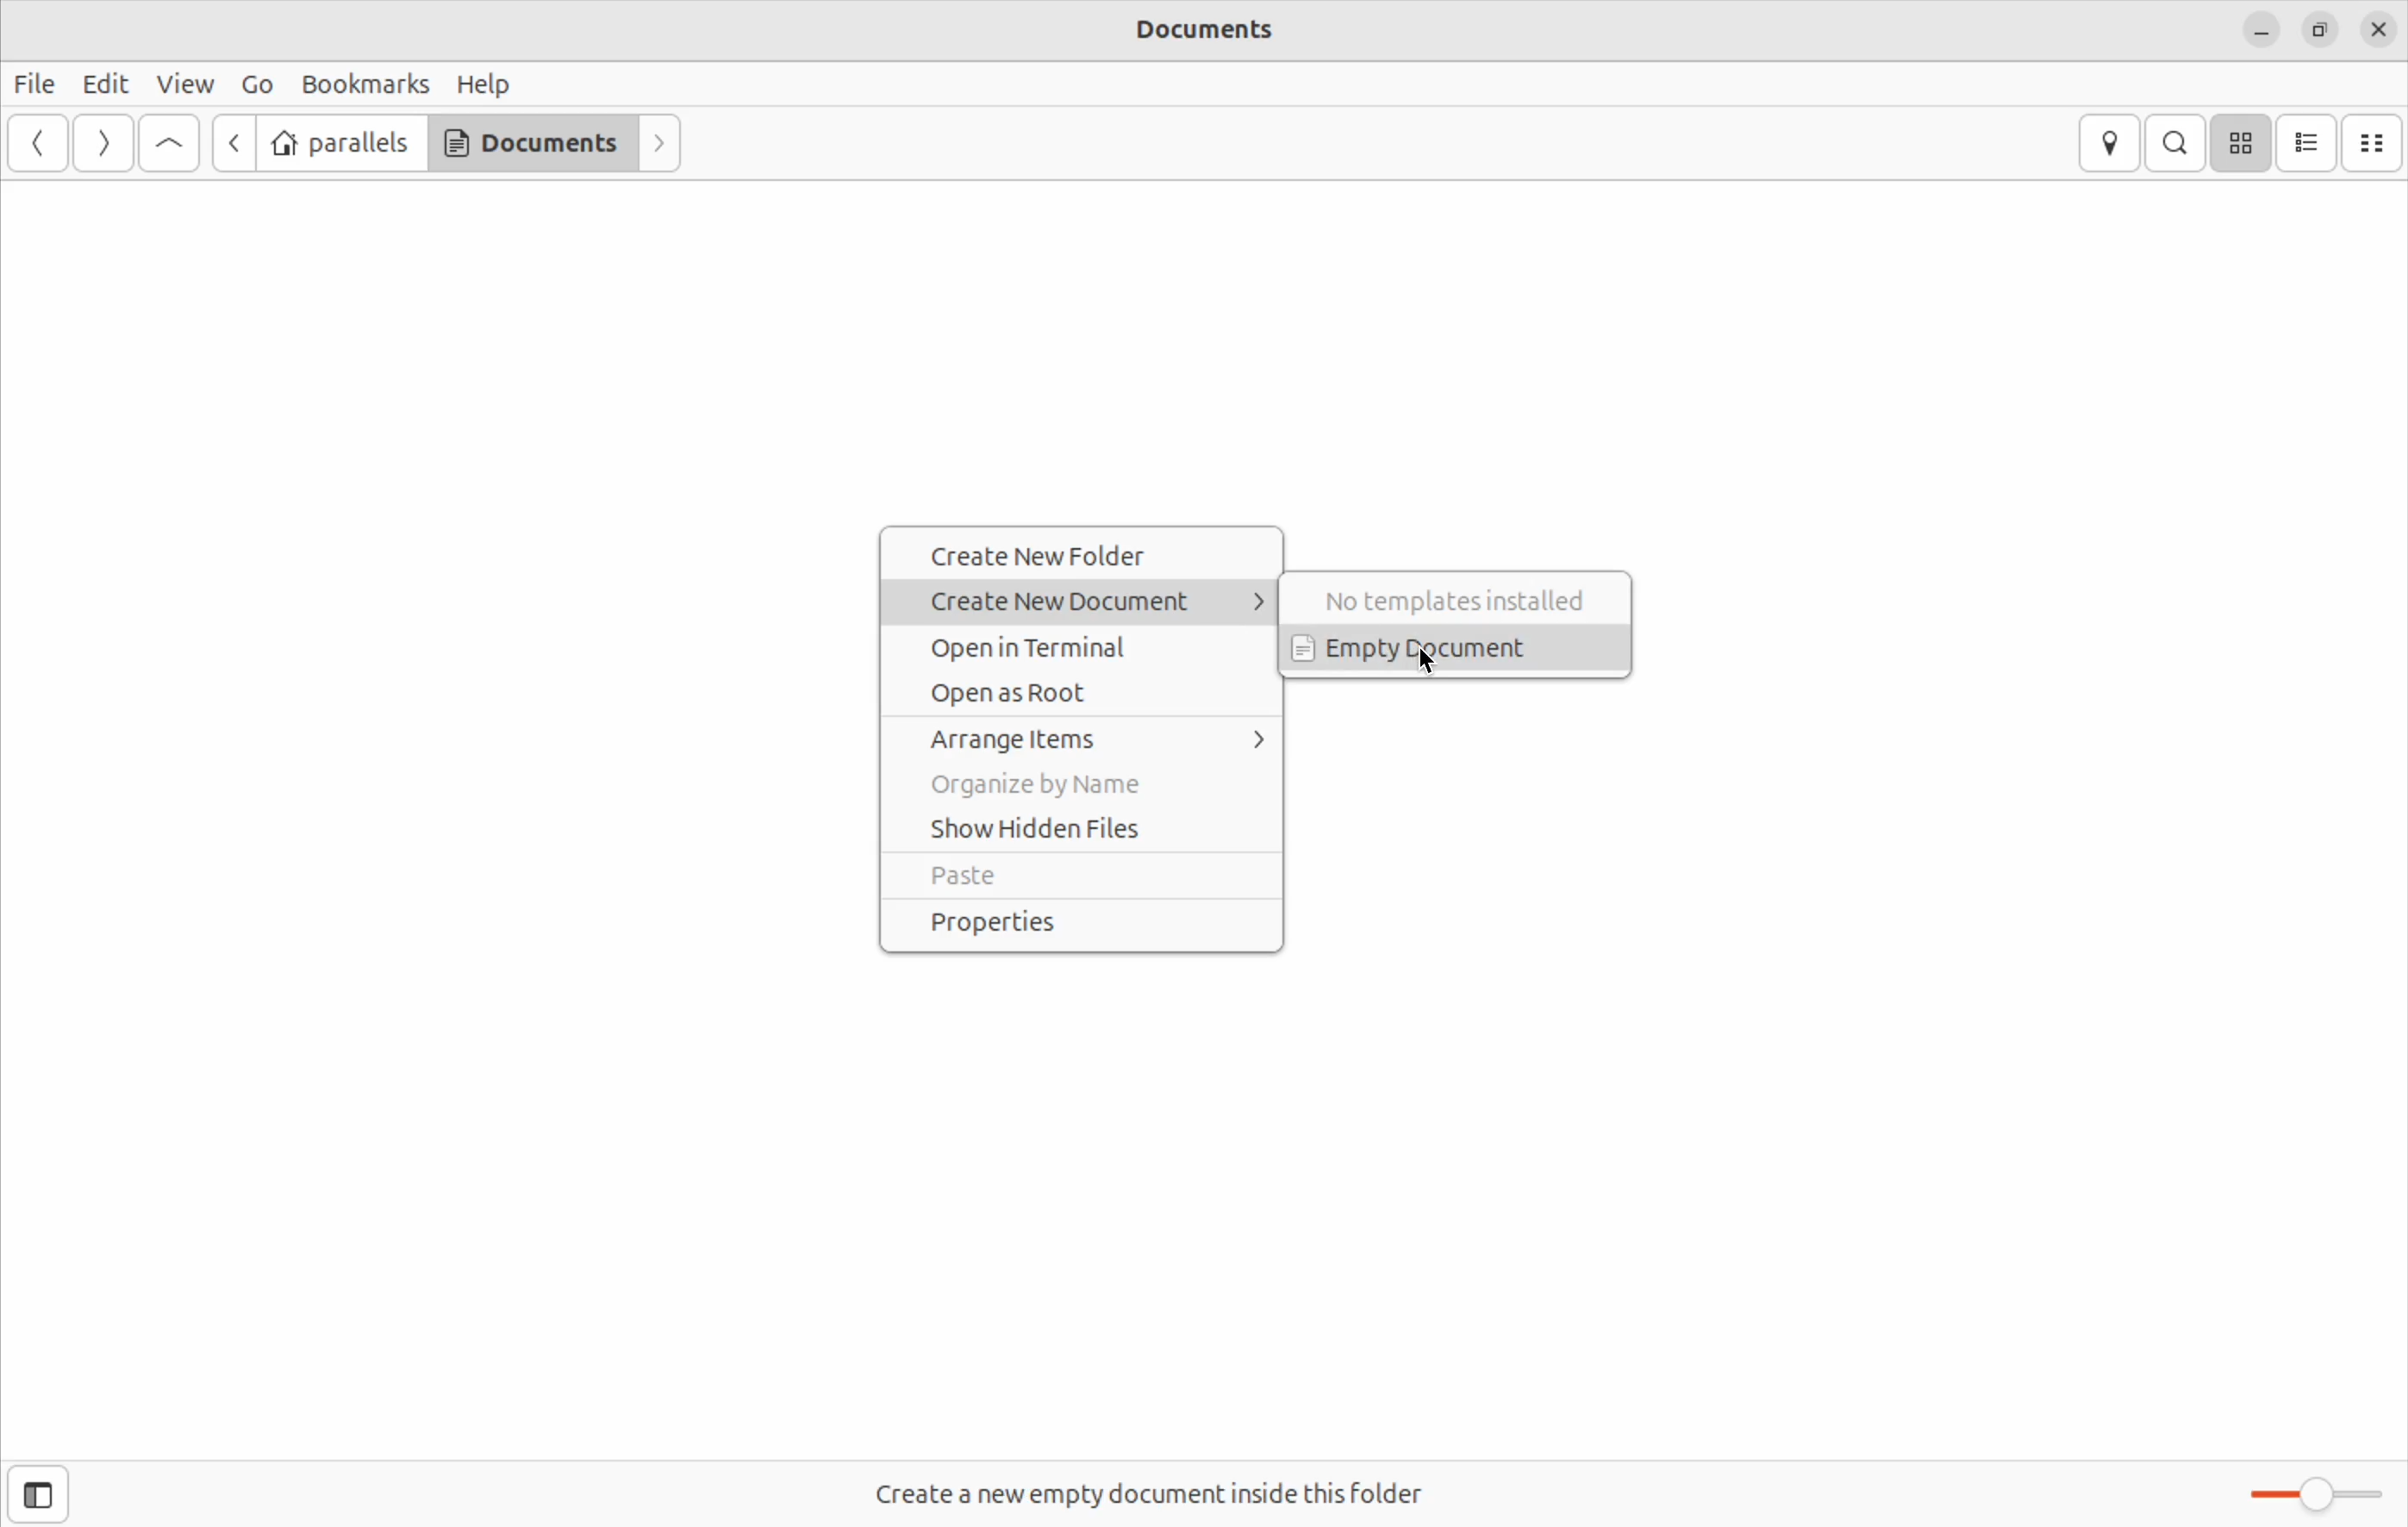  What do you see at coordinates (1089, 689) in the screenshot?
I see `open as root` at bounding box center [1089, 689].